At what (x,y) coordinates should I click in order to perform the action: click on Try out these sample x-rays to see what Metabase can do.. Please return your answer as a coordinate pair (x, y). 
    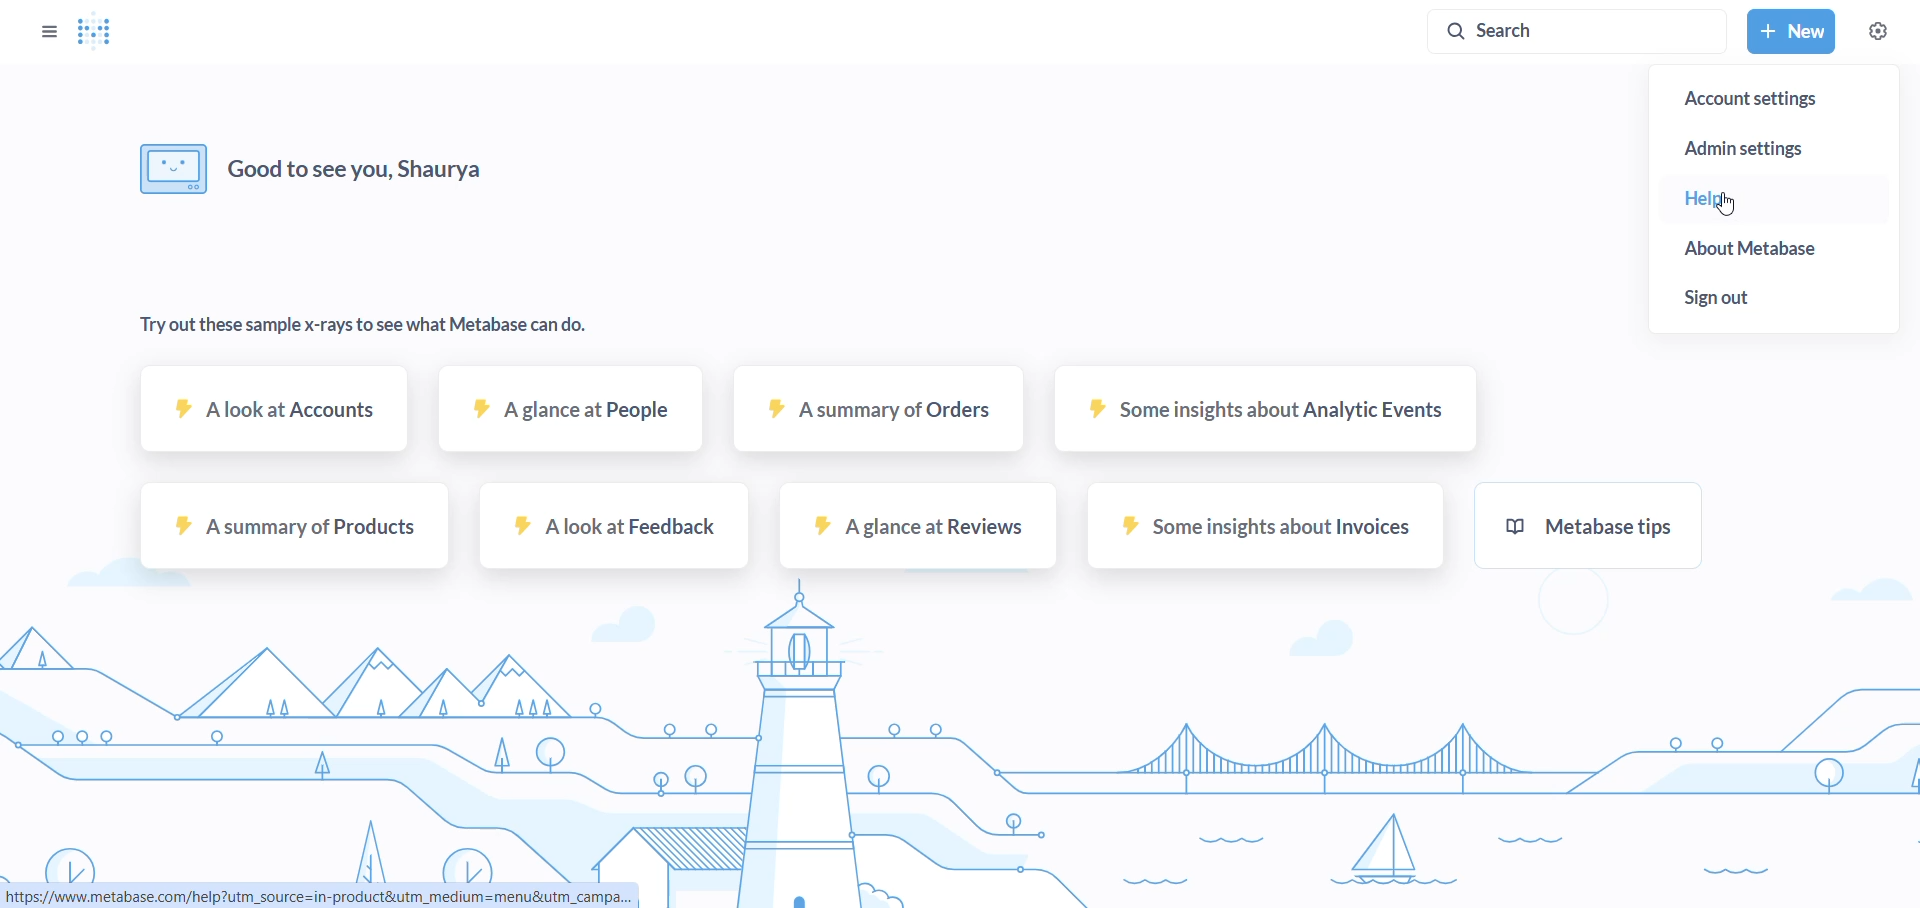
    Looking at the image, I should click on (367, 324).